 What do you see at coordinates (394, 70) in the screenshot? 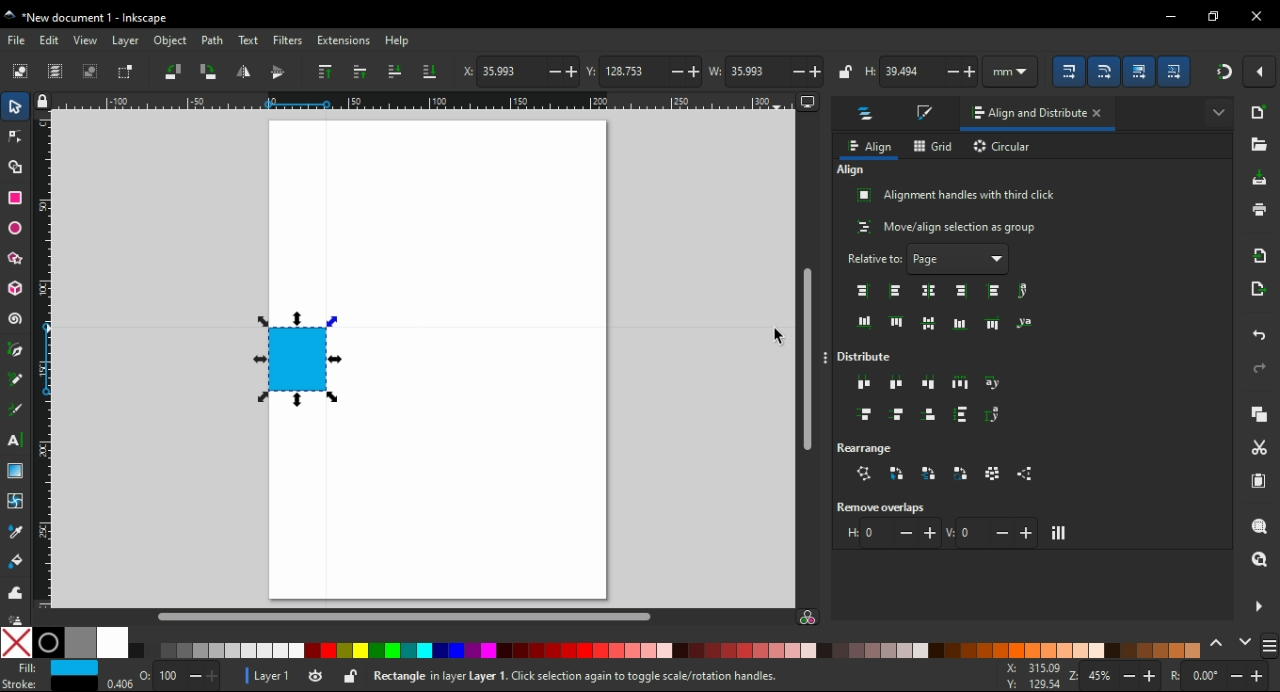
I see `lower` at bounding box center [394, 70].